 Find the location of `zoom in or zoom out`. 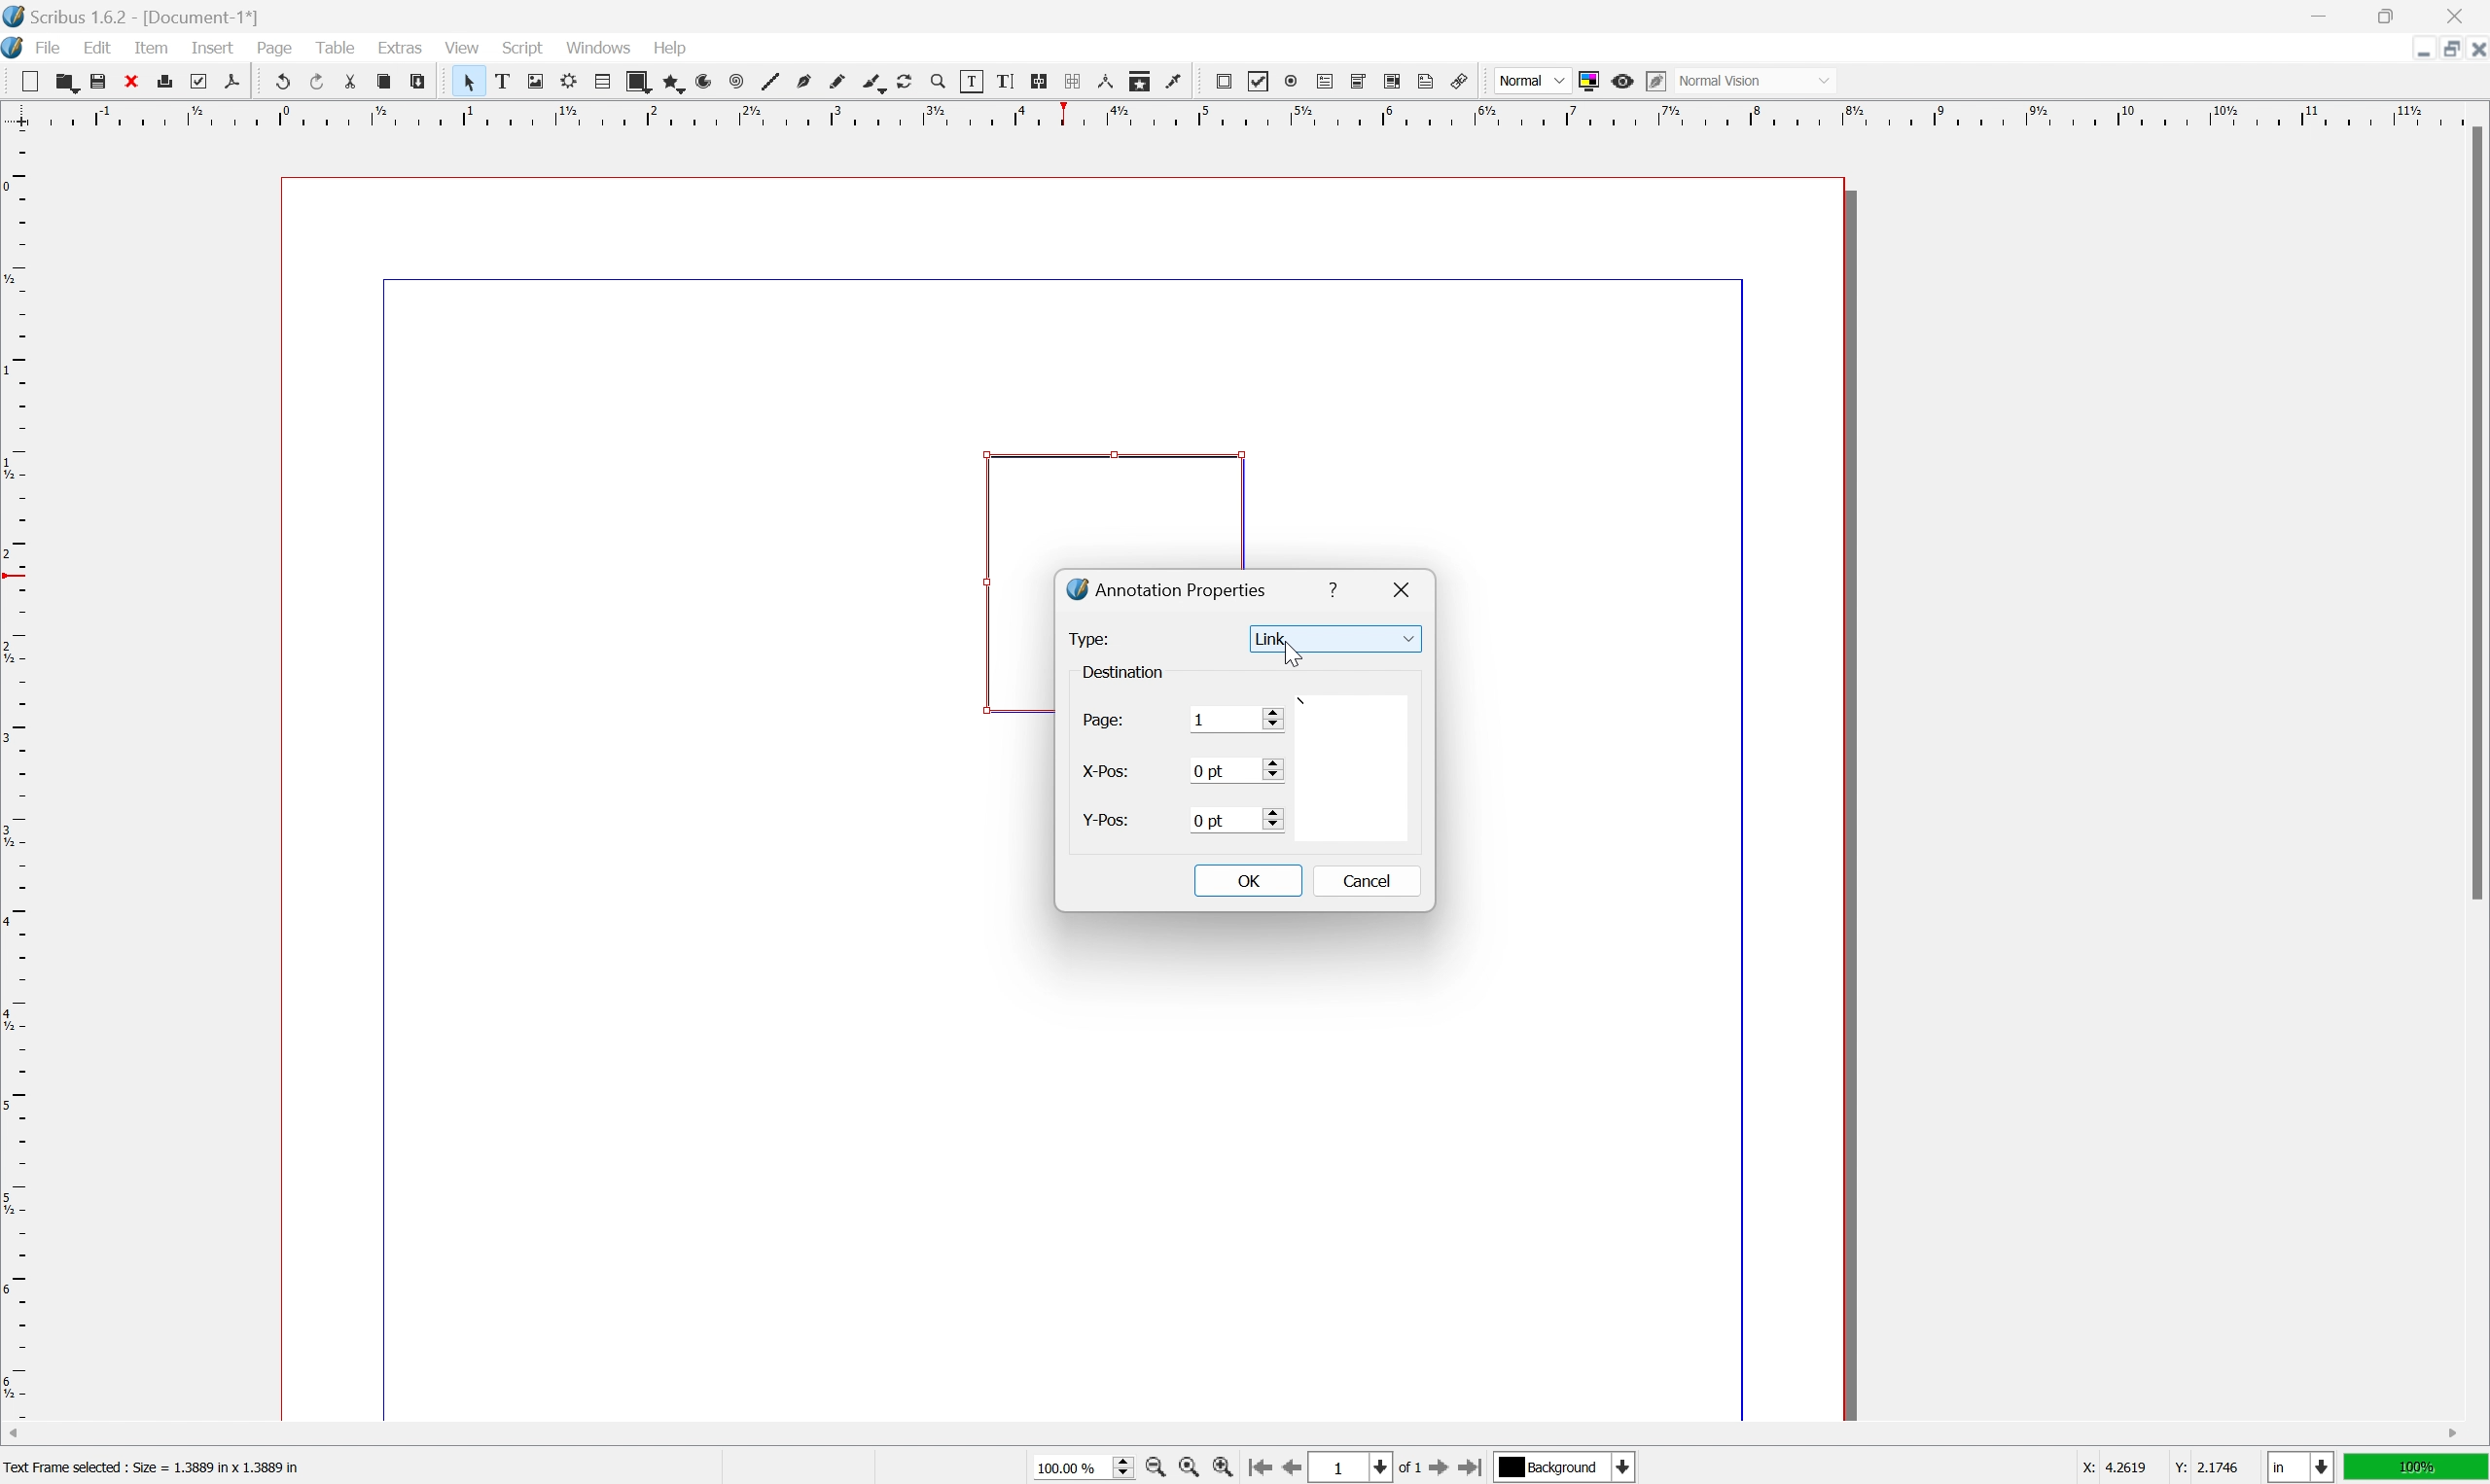

zoom in or zoom out is located at coordinates (939, 82).